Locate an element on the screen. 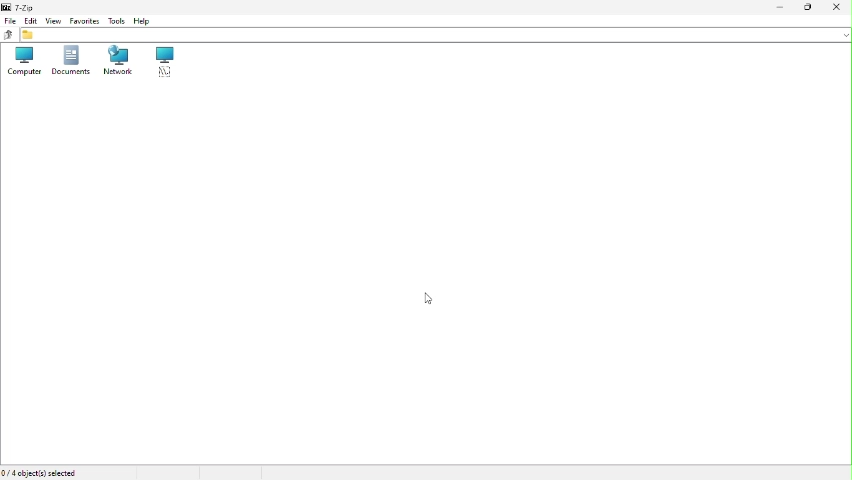  7-zip is located at coordinates (22, 7).